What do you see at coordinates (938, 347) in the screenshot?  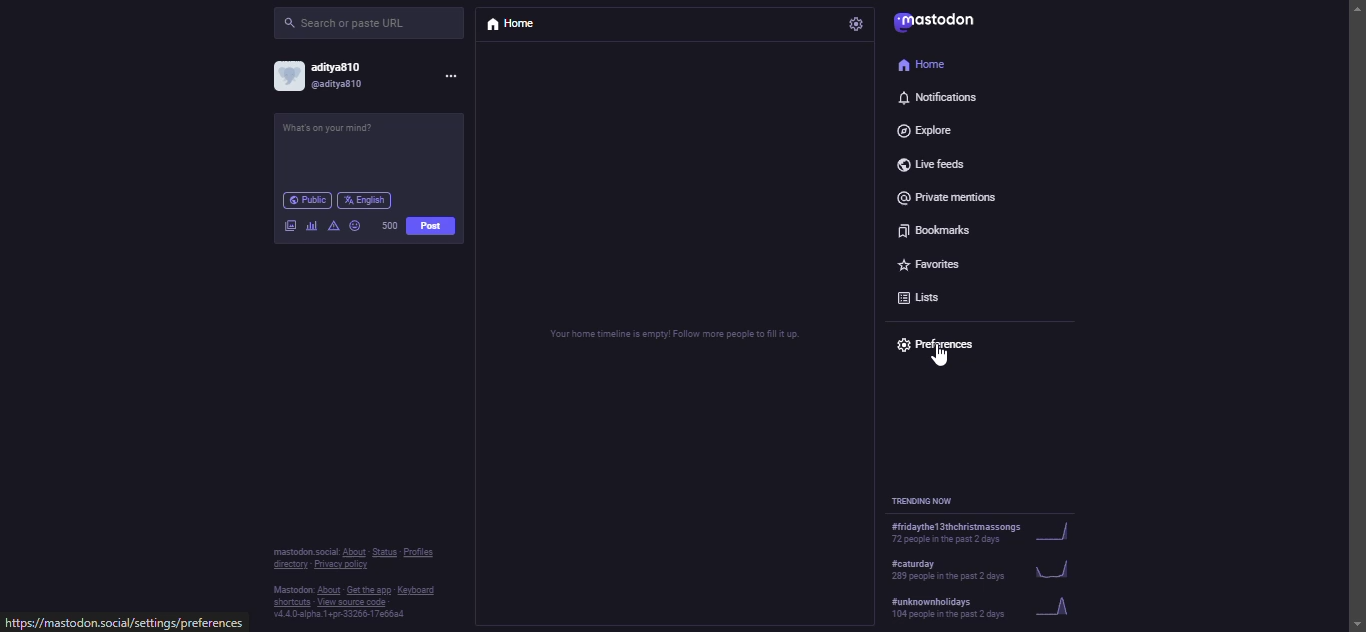 I see `preferences` at bounding box center [938, 347].